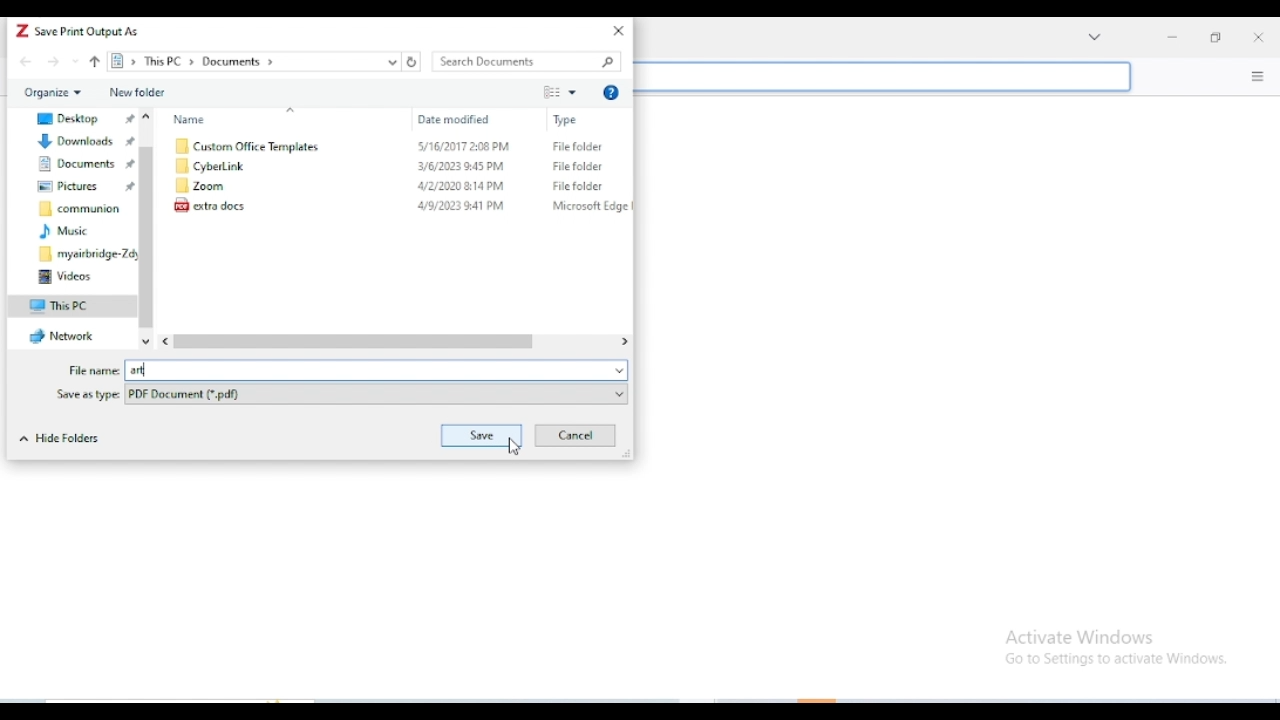 The image size is (1280, 720). What do you see at coordinates (94, 372) in the screenshot?
I see `File name:` at bounding box center [94, 372].